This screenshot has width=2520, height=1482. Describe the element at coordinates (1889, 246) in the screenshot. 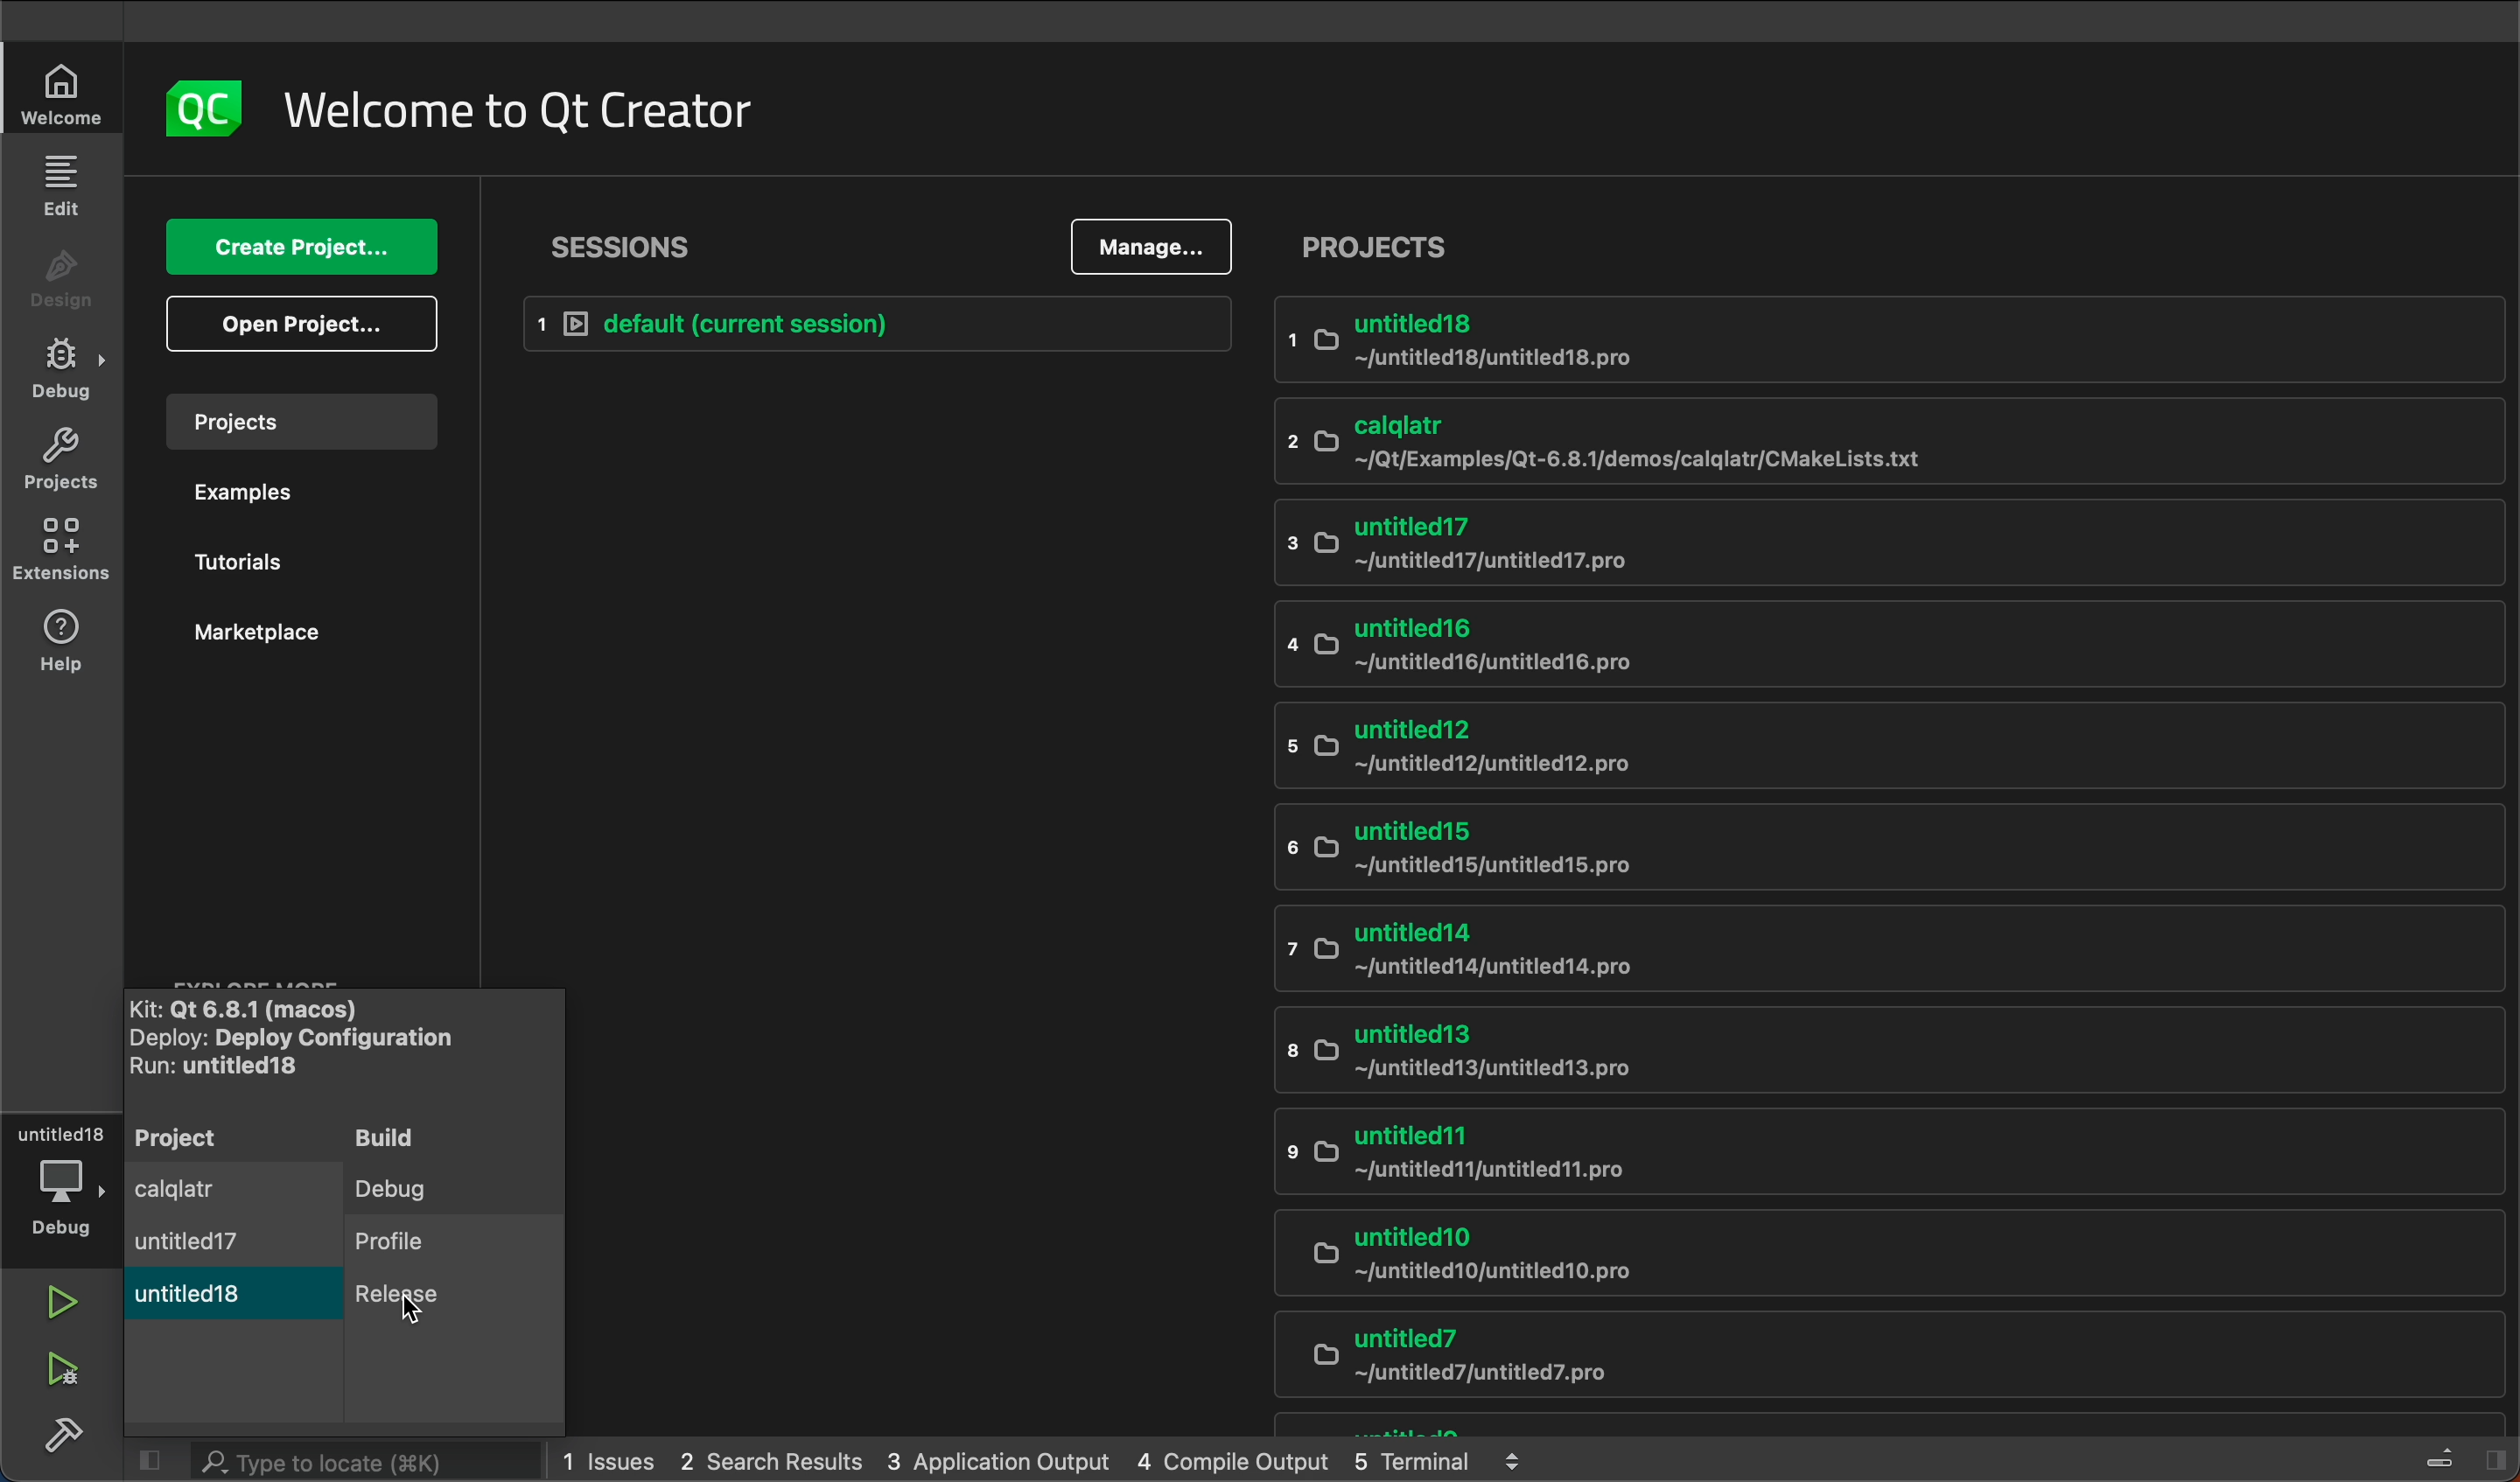

I see `projeects` at that location.